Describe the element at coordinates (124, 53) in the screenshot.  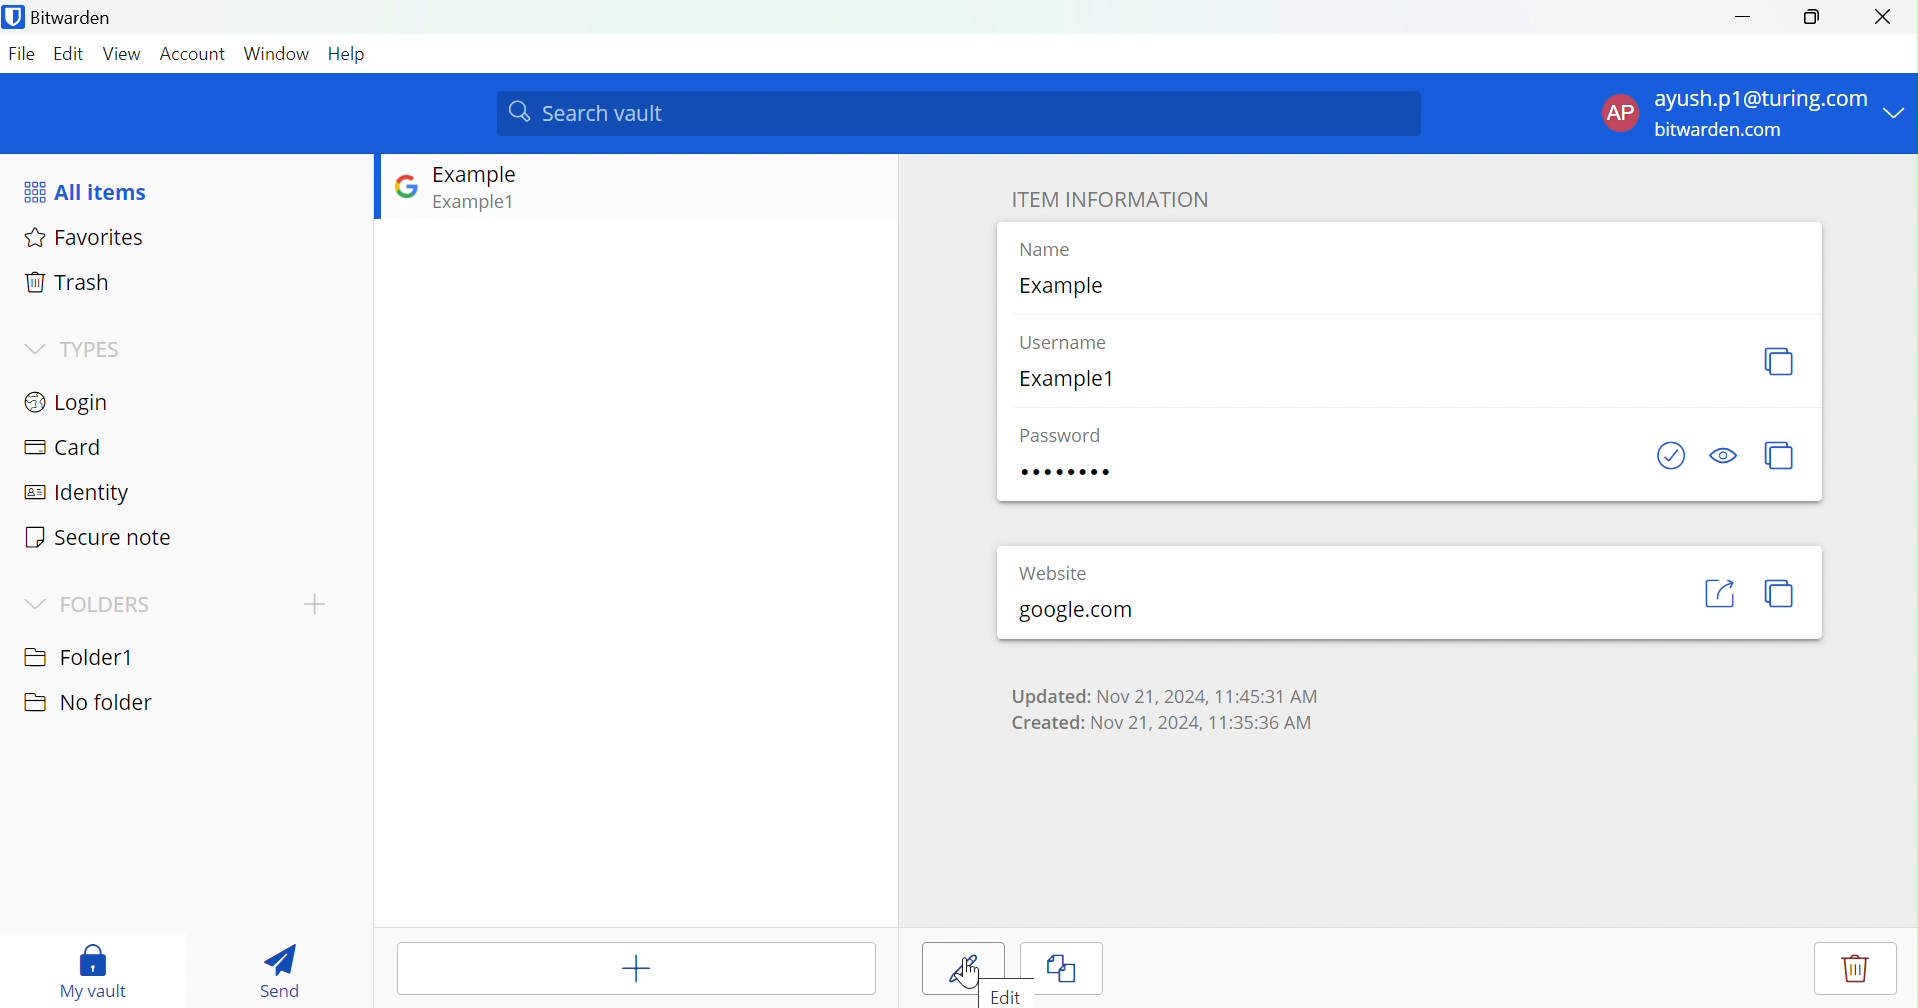
I see `View` at that location.